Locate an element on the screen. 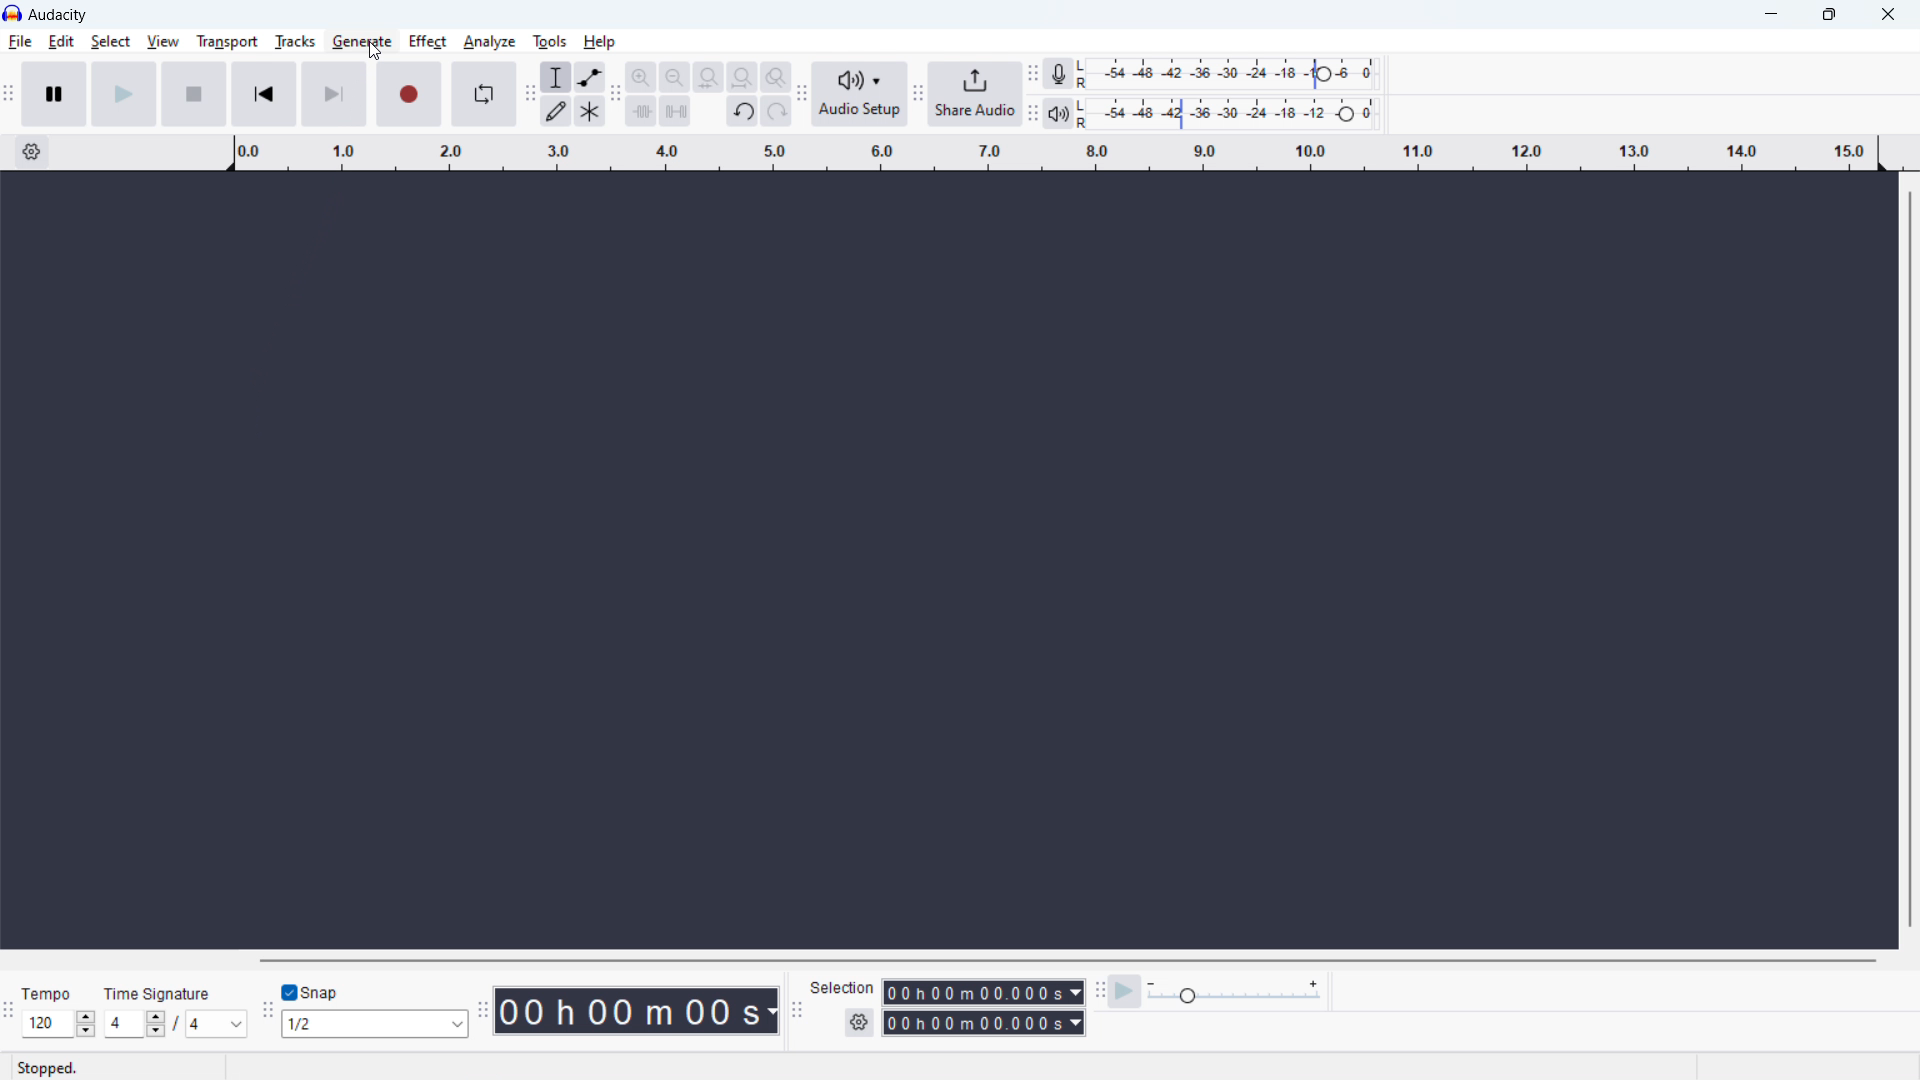 This screenshot has width=1920, height=1080. share audio toolbar is located at coordinates (919, 94).